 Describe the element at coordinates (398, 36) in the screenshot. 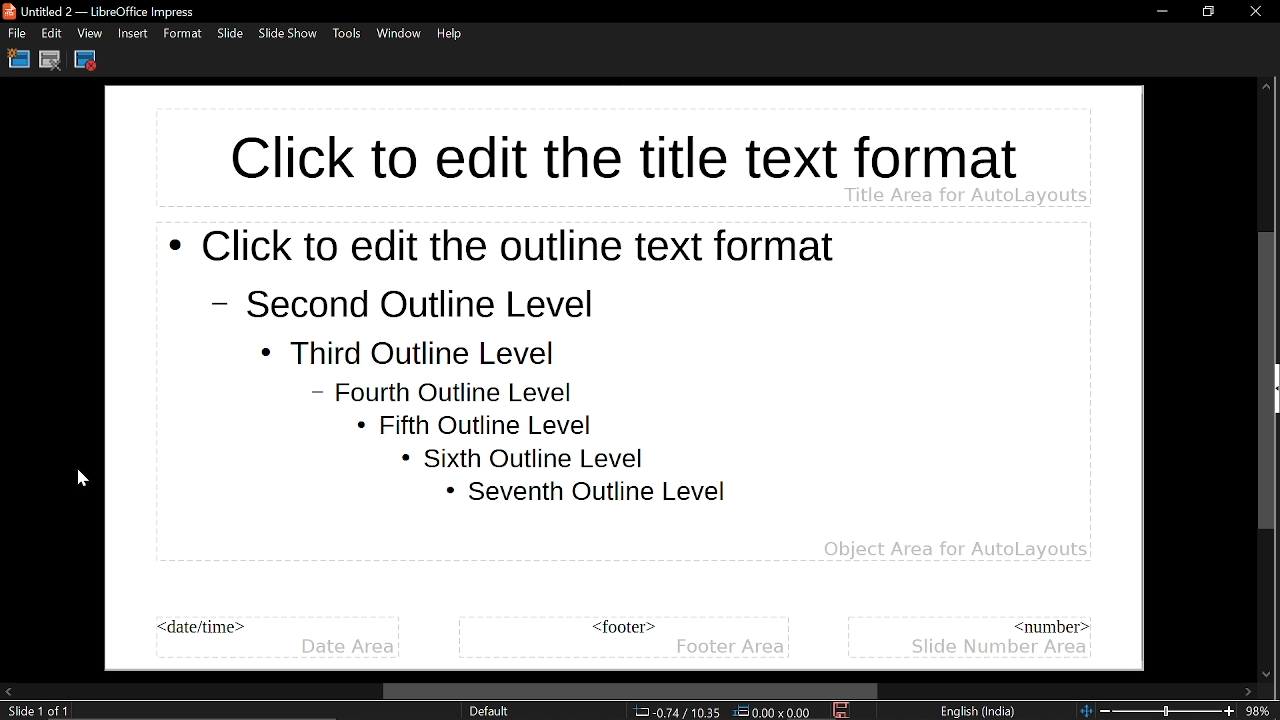

I see `Window` at that location.